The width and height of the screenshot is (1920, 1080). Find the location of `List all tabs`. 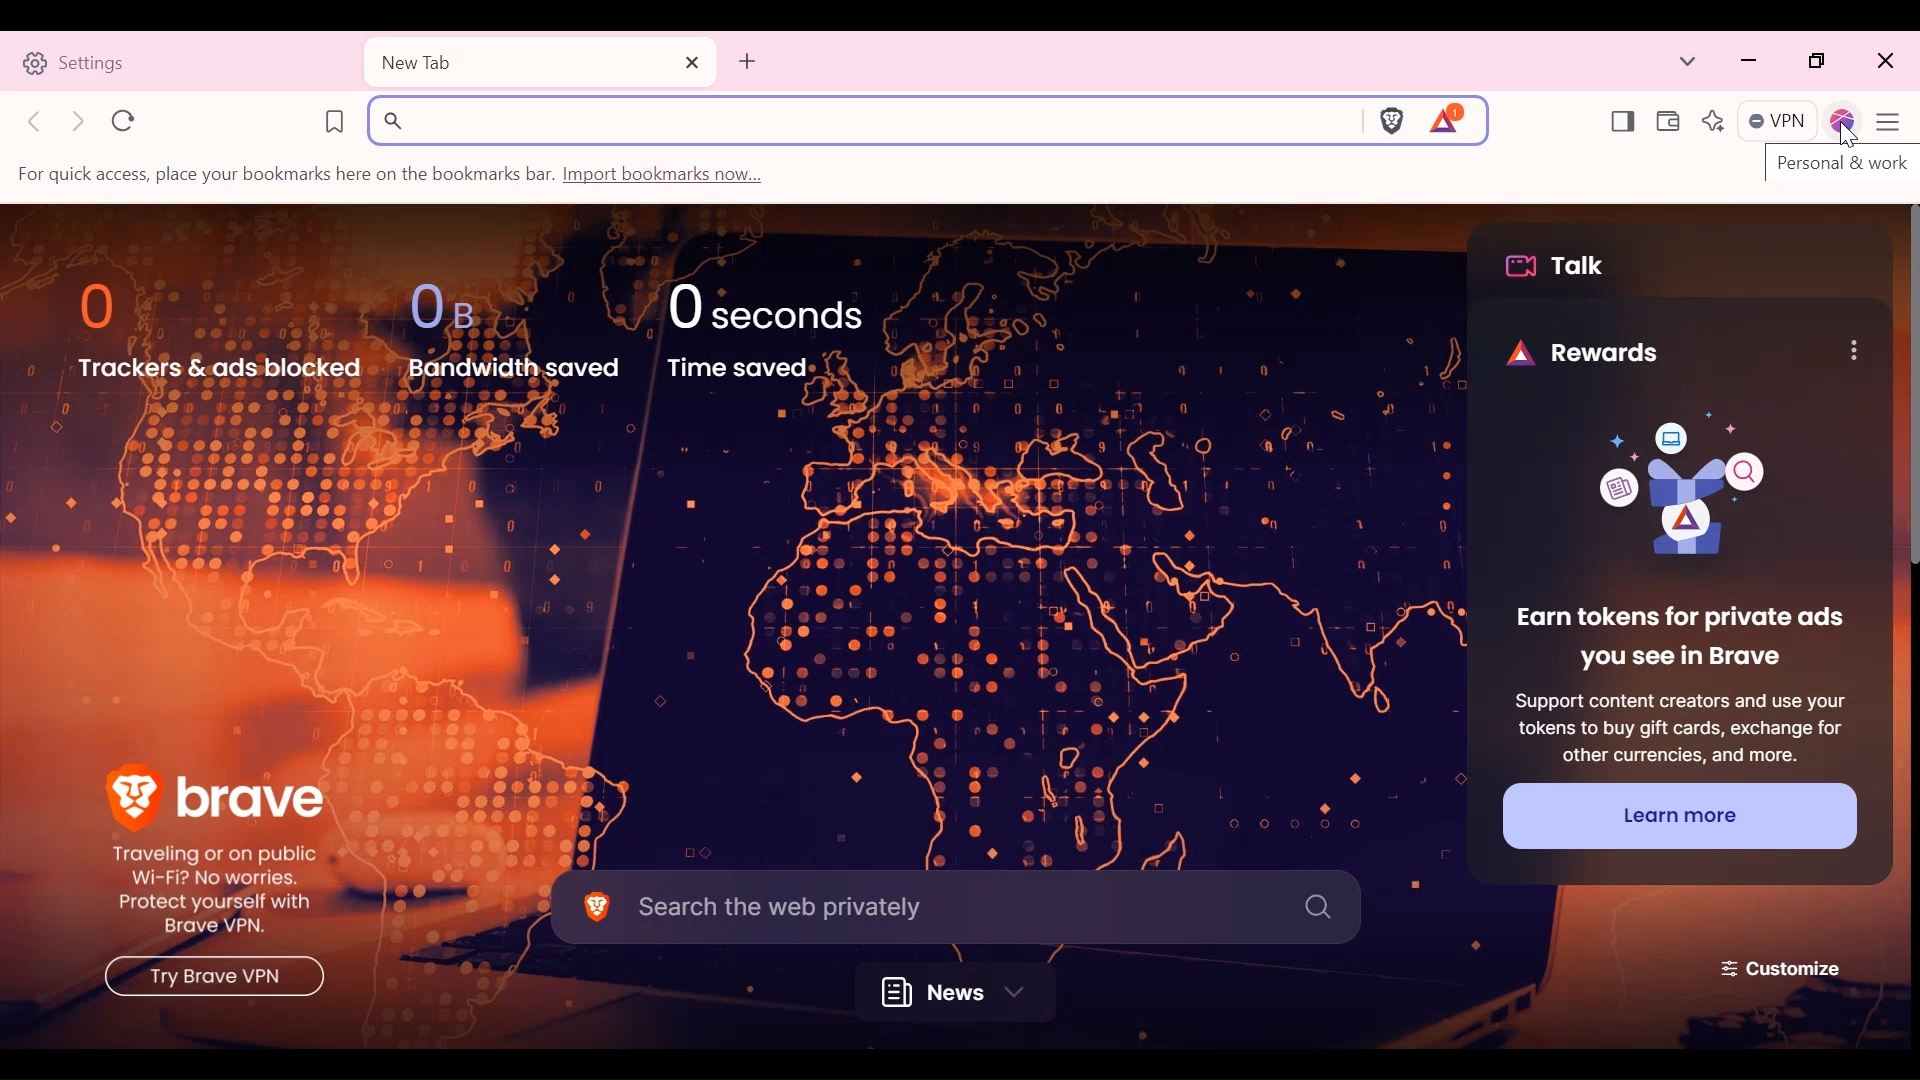

List all tabs is located at coordinates (1688, 62).